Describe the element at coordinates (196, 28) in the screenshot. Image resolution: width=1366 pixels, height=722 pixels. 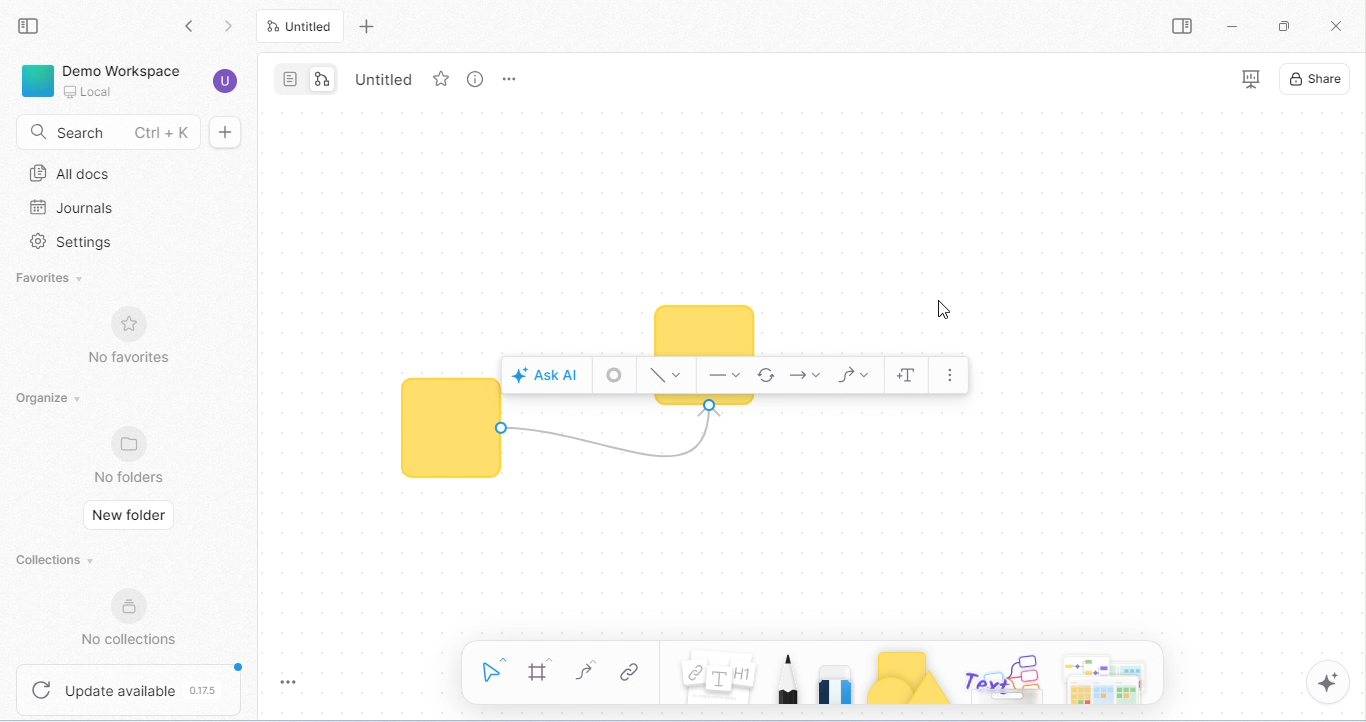
I see `go back` at that location.